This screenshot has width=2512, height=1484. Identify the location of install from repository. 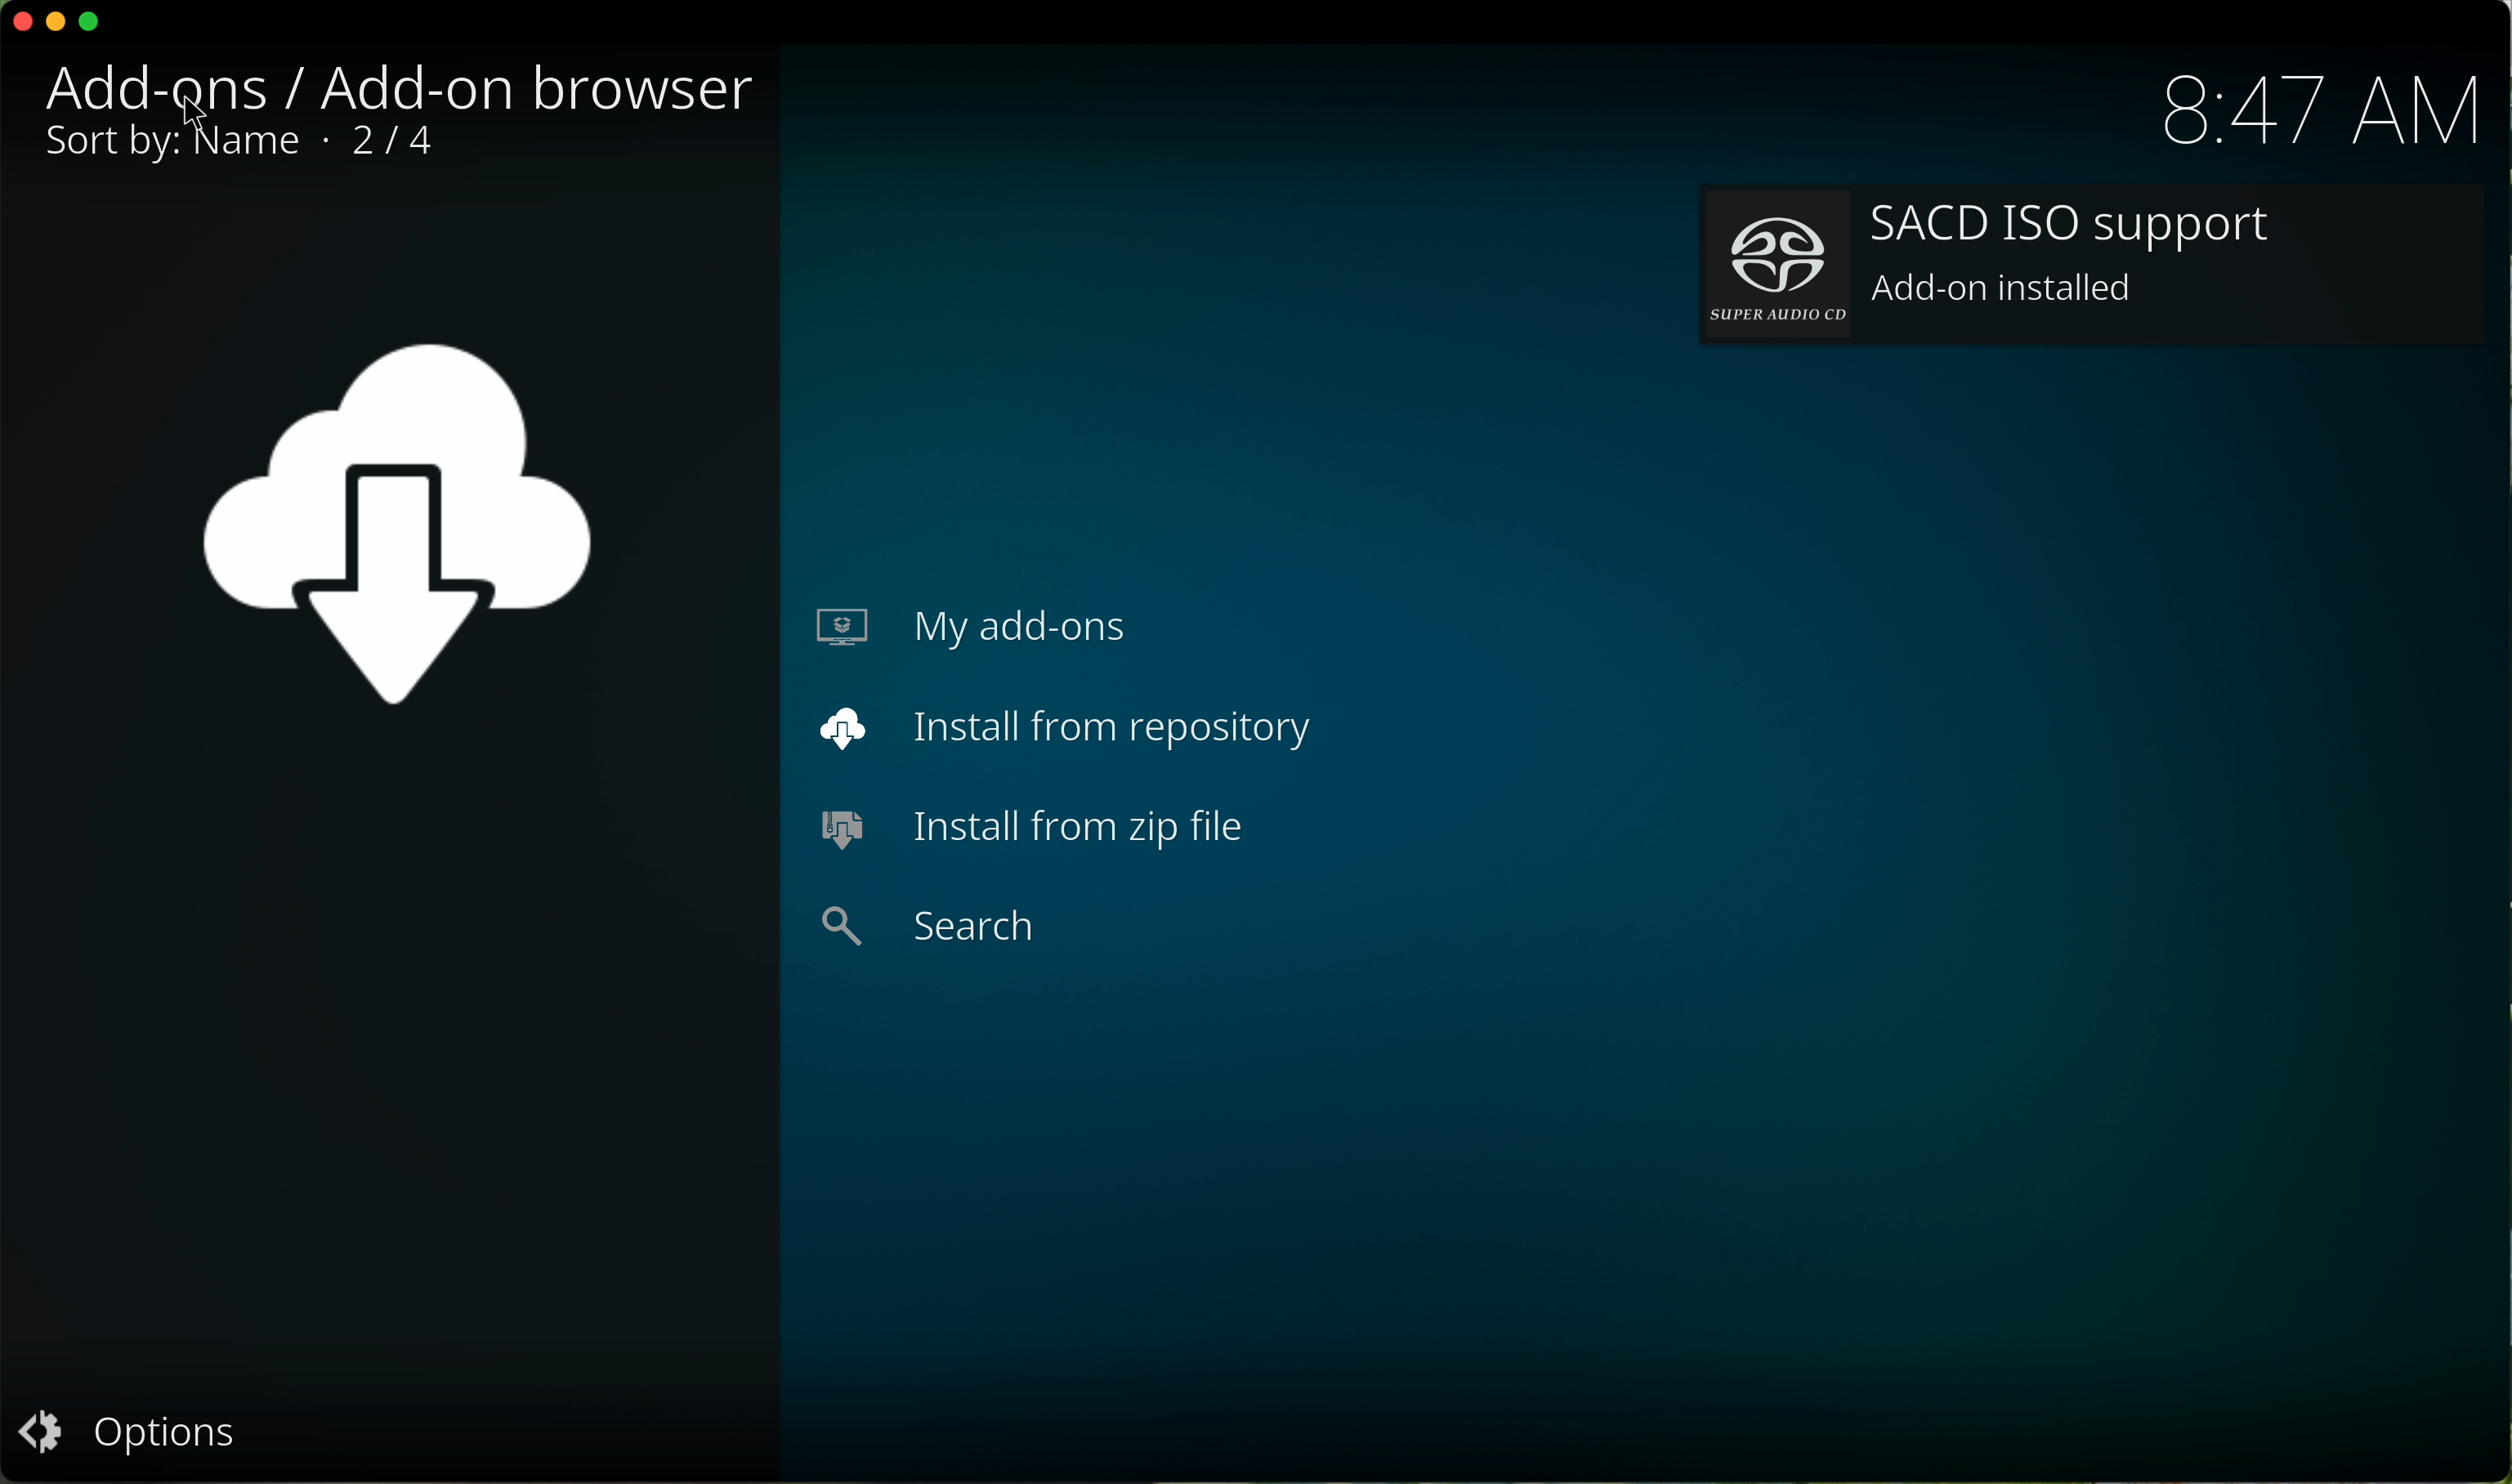
(1075, 731).